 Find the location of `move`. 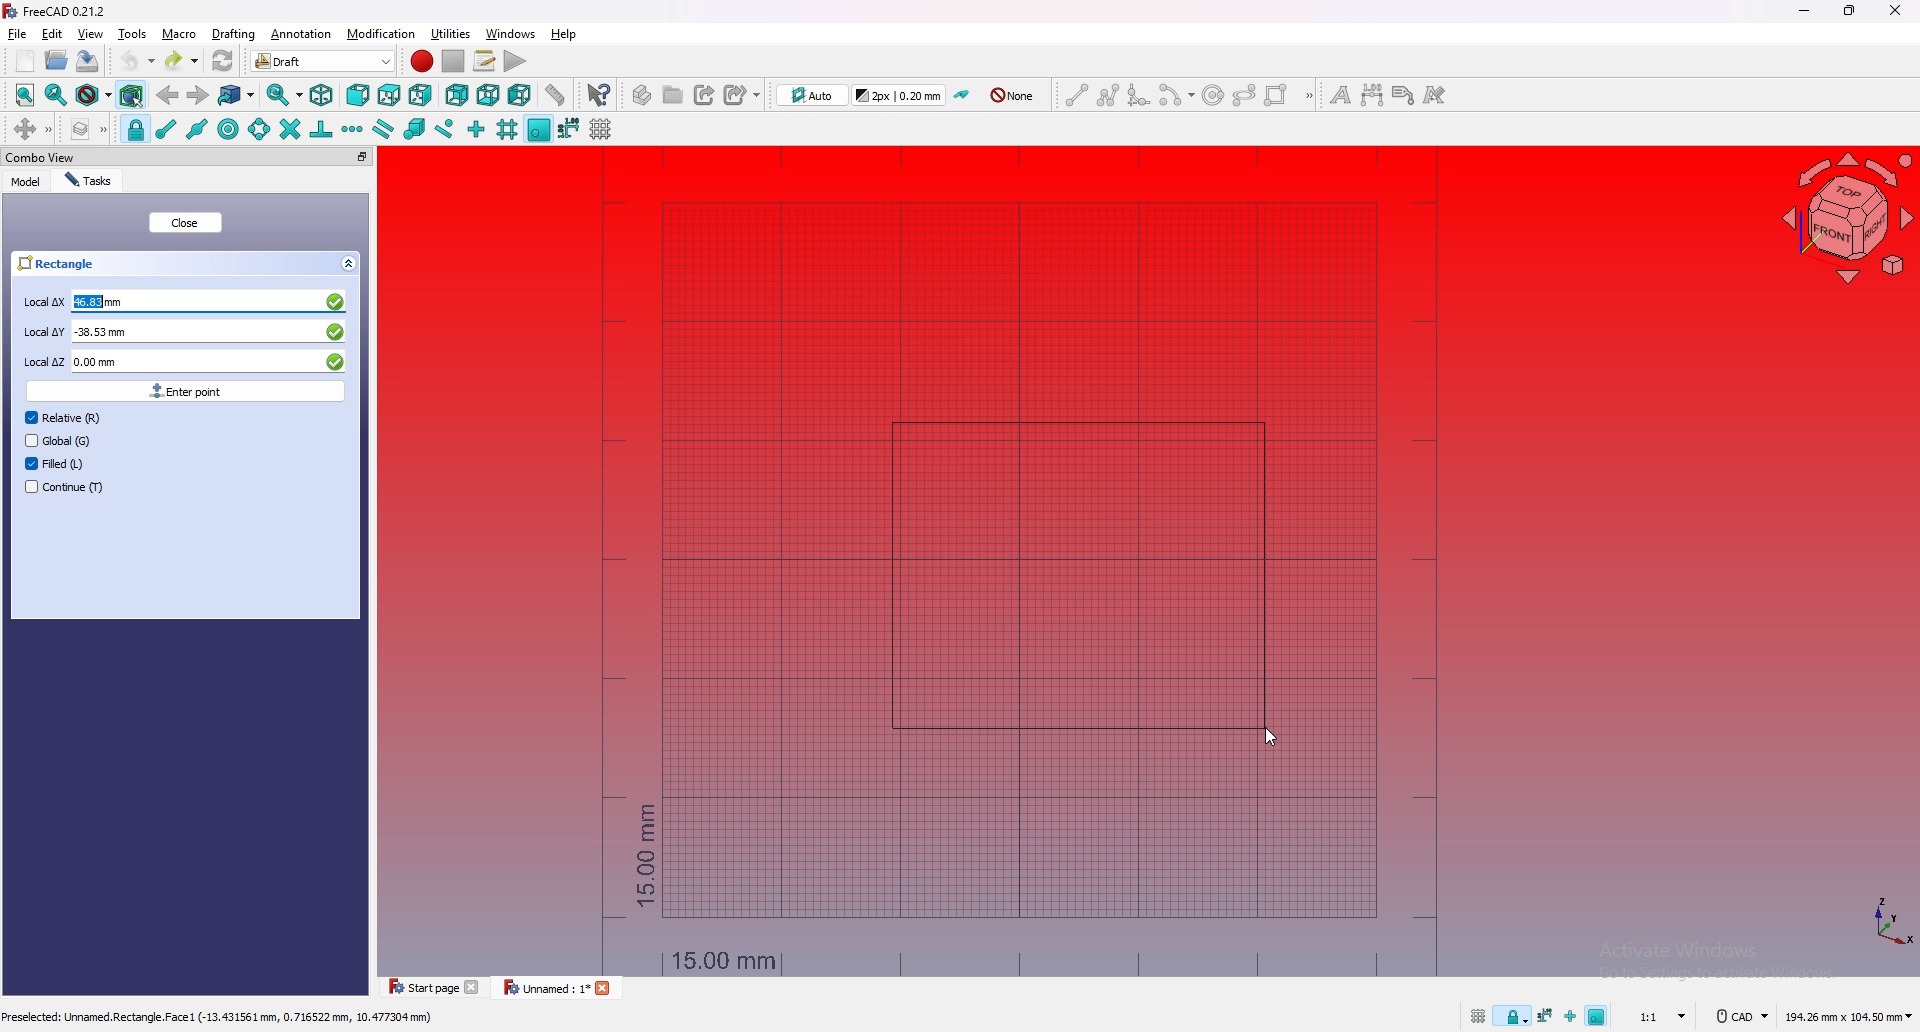

move is located at coordinates (31, 130).